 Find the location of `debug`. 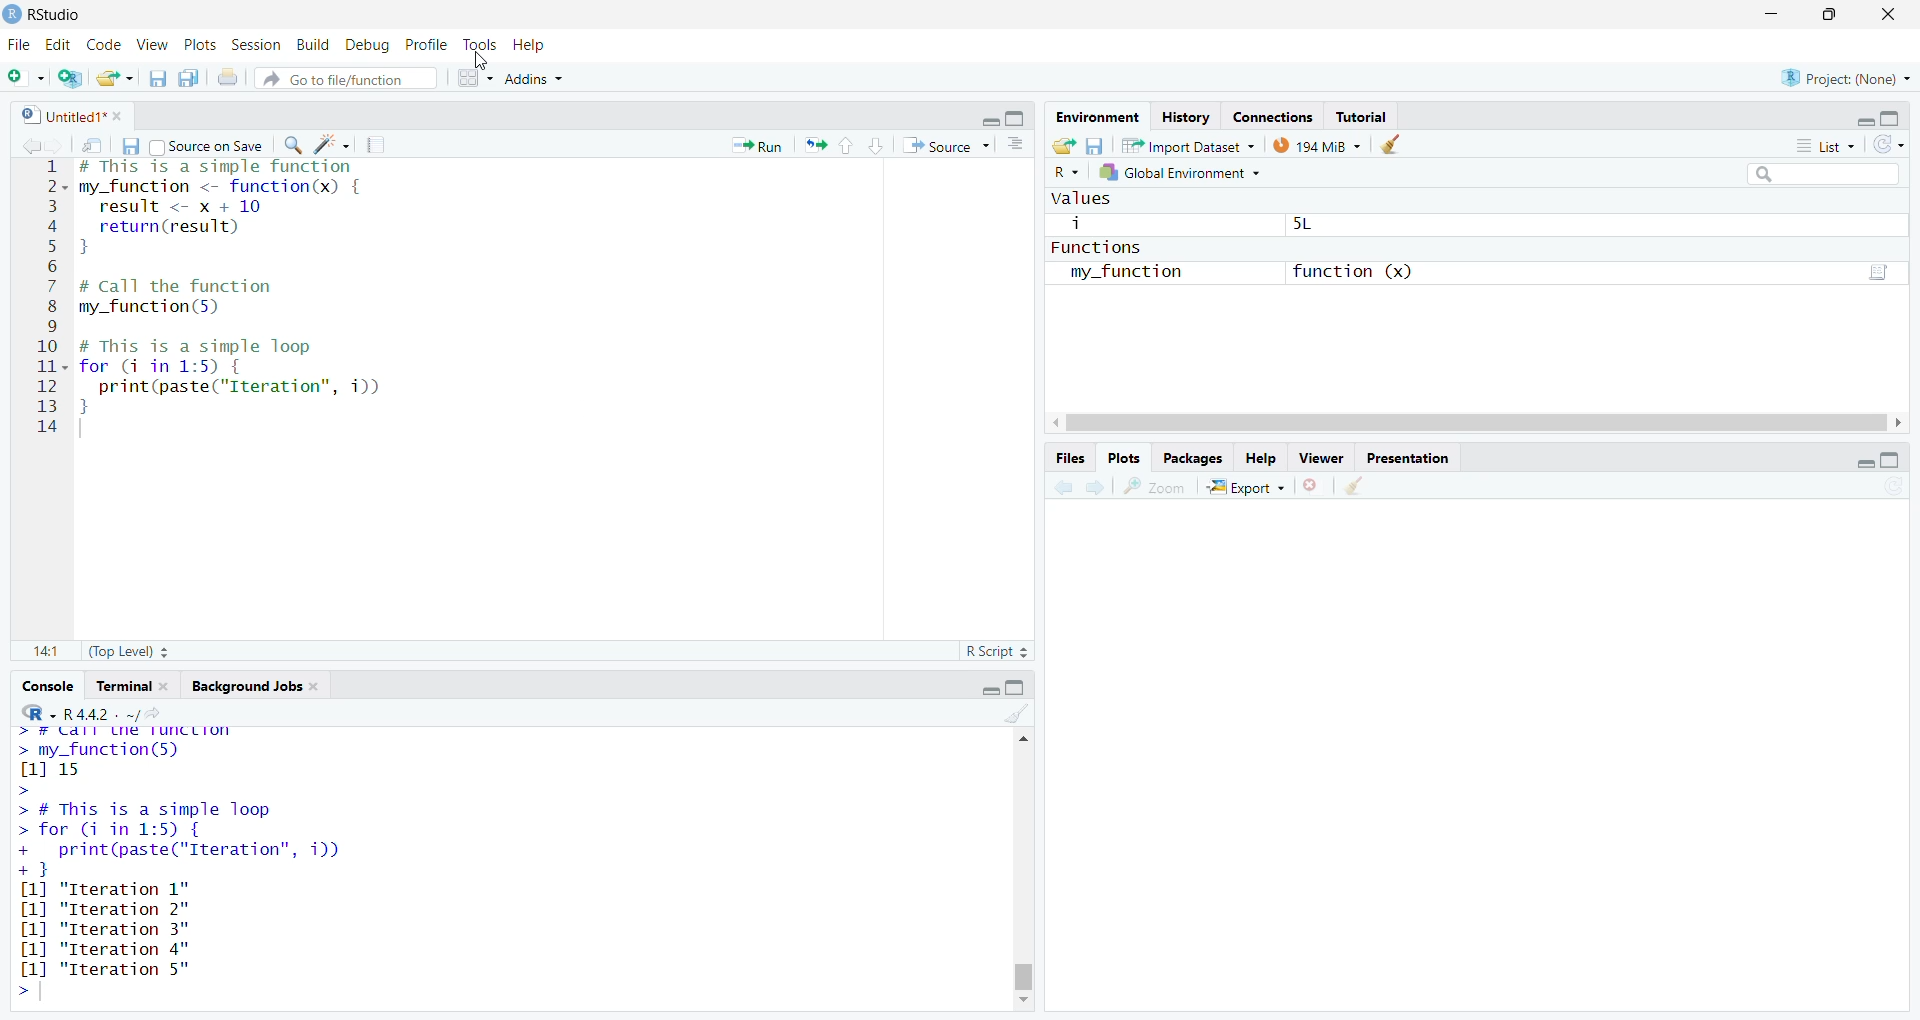

debug is located at coordinates (368, 42).